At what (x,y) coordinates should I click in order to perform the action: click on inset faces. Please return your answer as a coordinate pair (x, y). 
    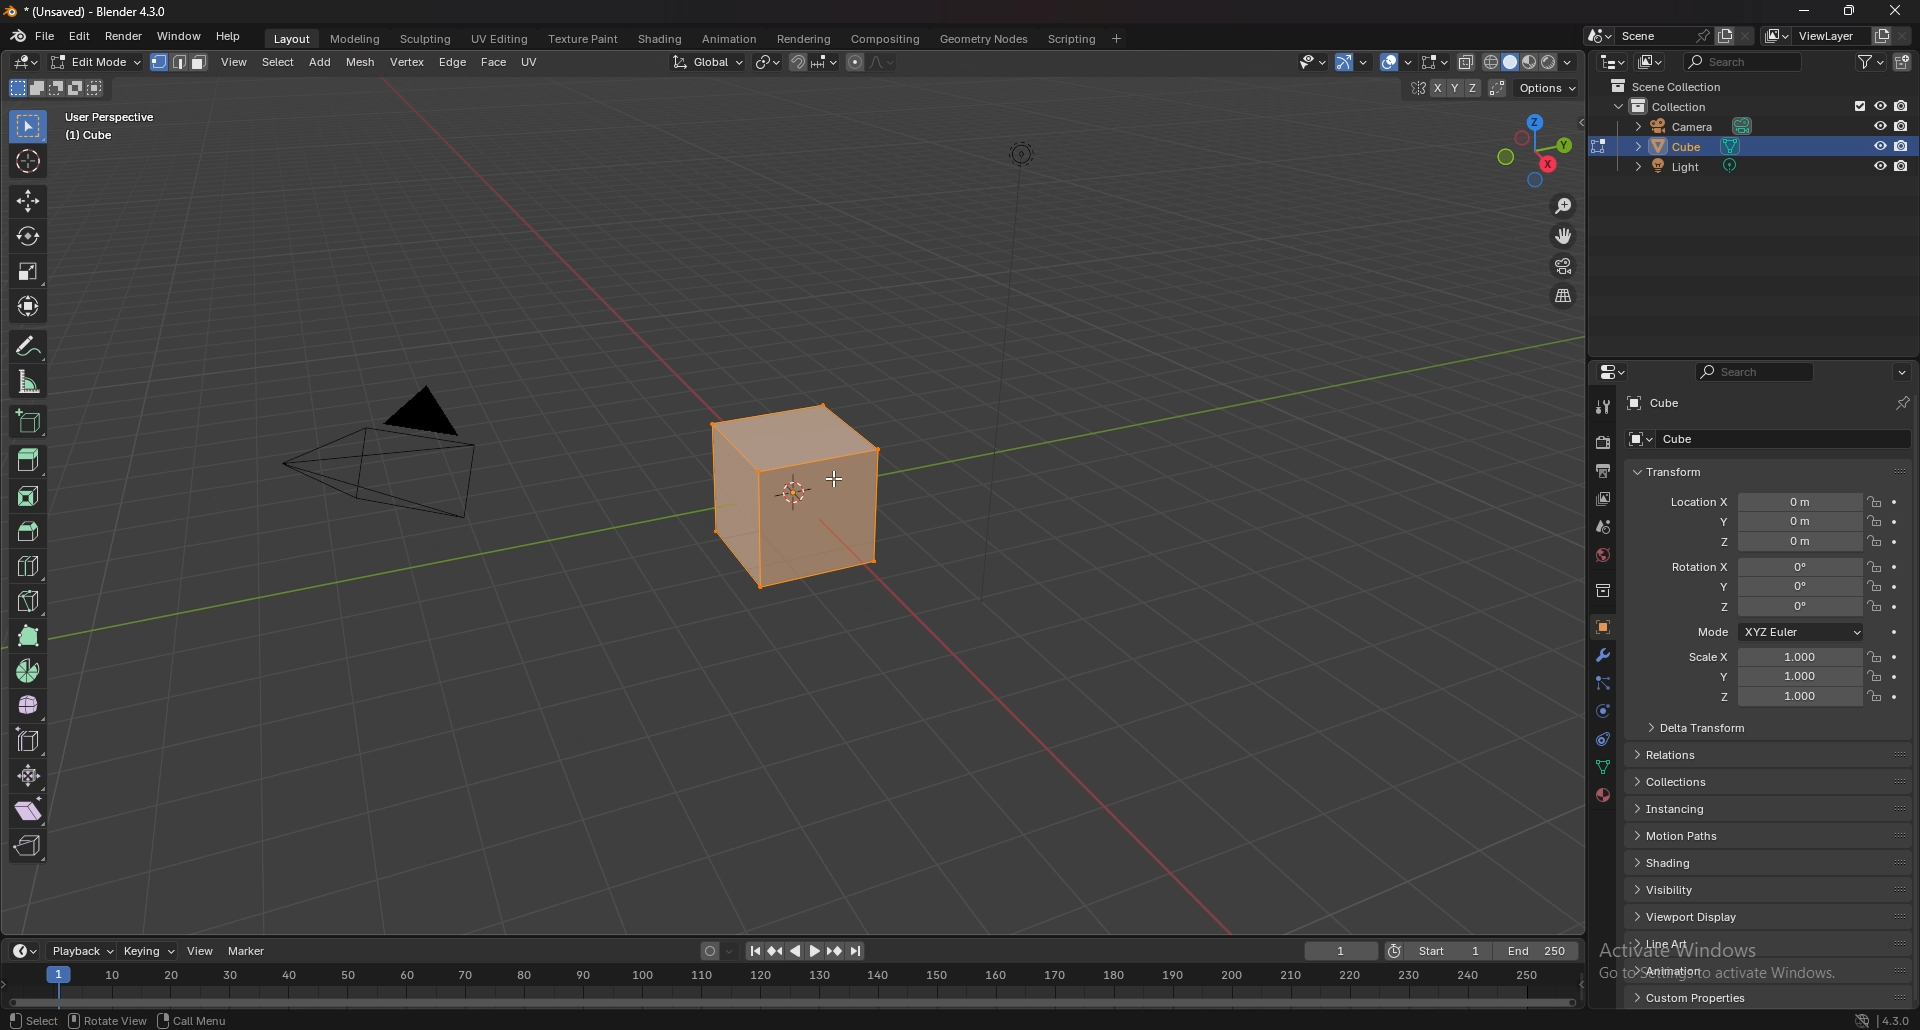
    Looking at the image, I should click on (27, 496).